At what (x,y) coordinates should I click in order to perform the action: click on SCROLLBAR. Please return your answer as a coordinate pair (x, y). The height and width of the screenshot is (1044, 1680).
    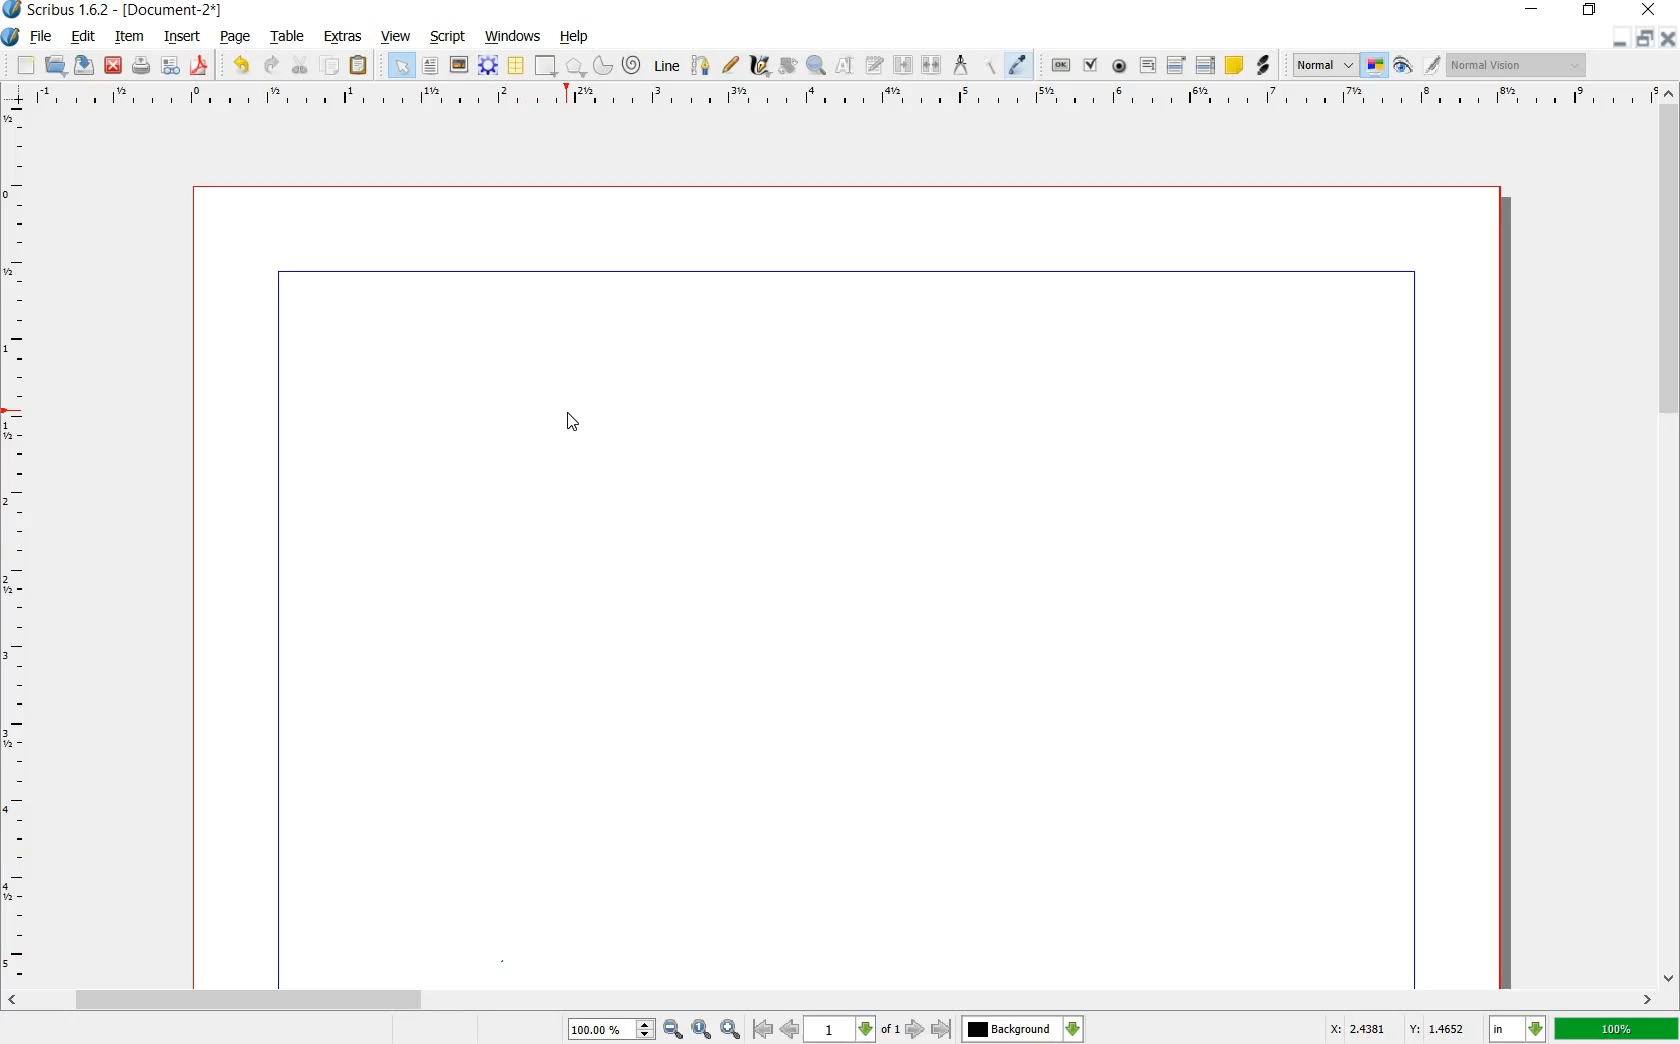
    Looking at the image, I should click on (830, 1000).